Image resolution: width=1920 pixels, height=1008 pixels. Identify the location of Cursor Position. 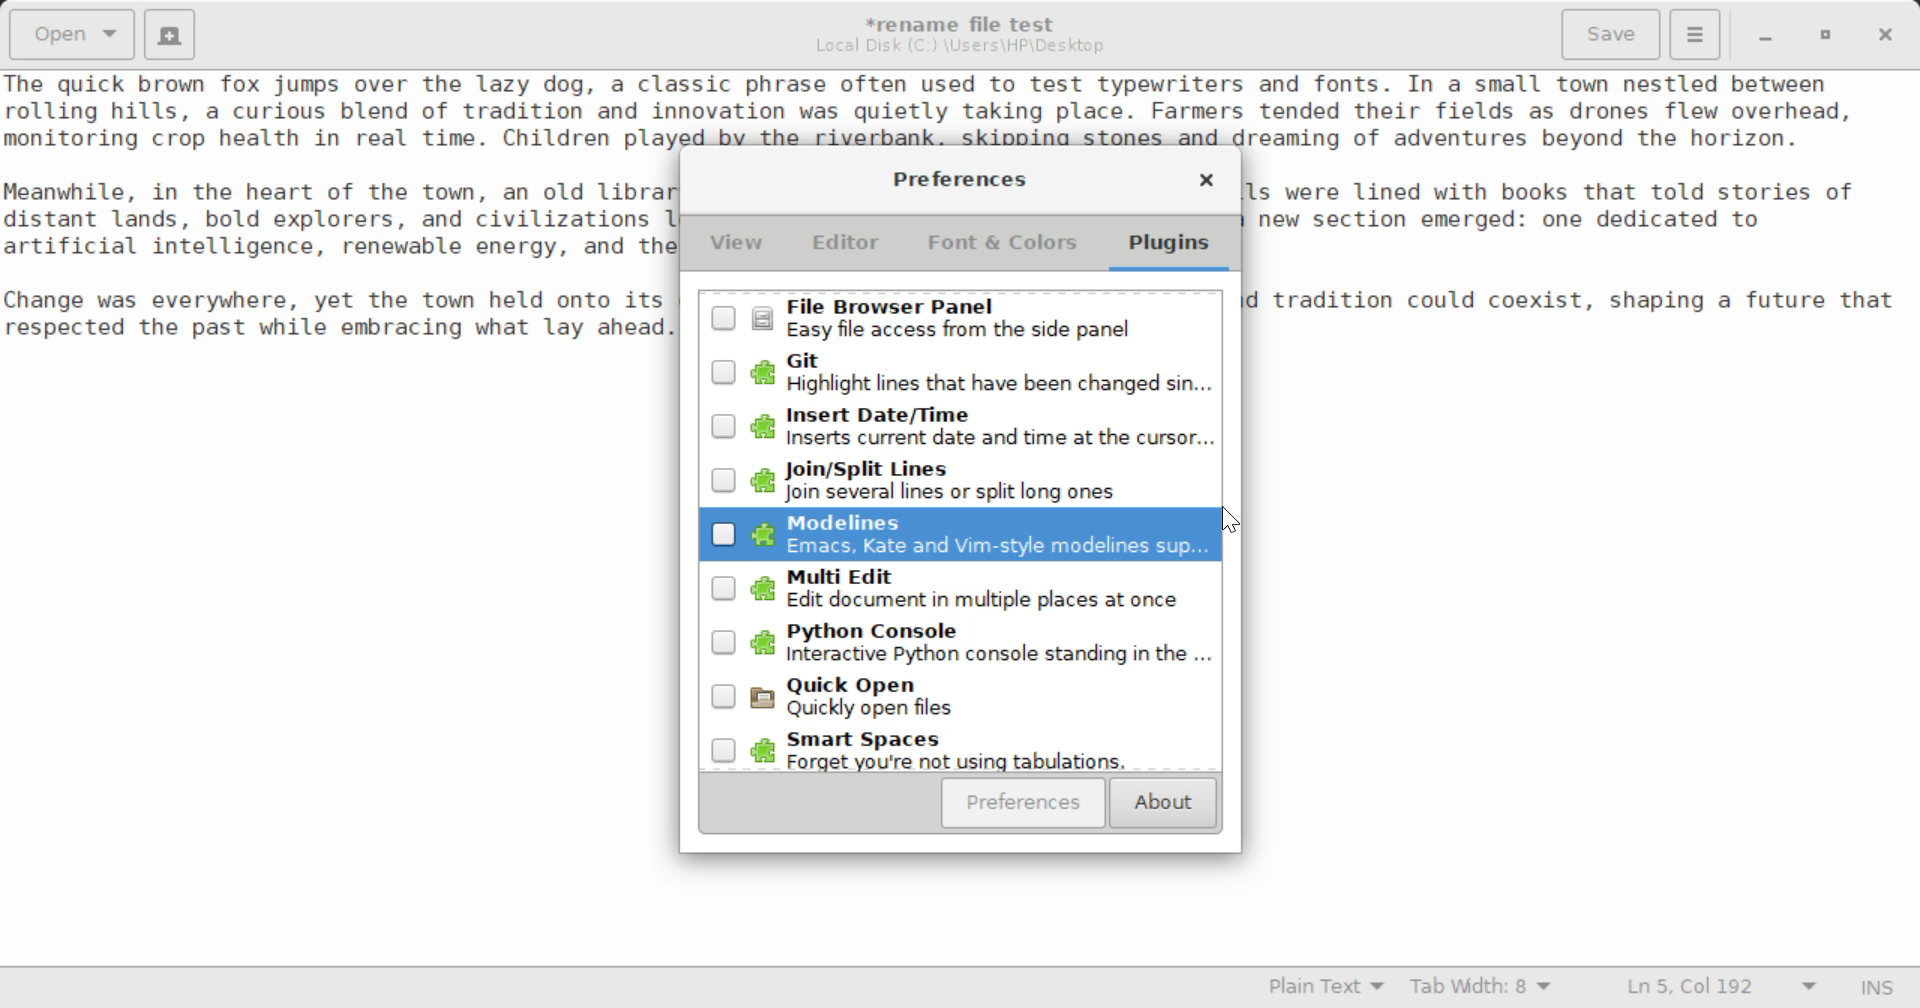
(1234, 523).